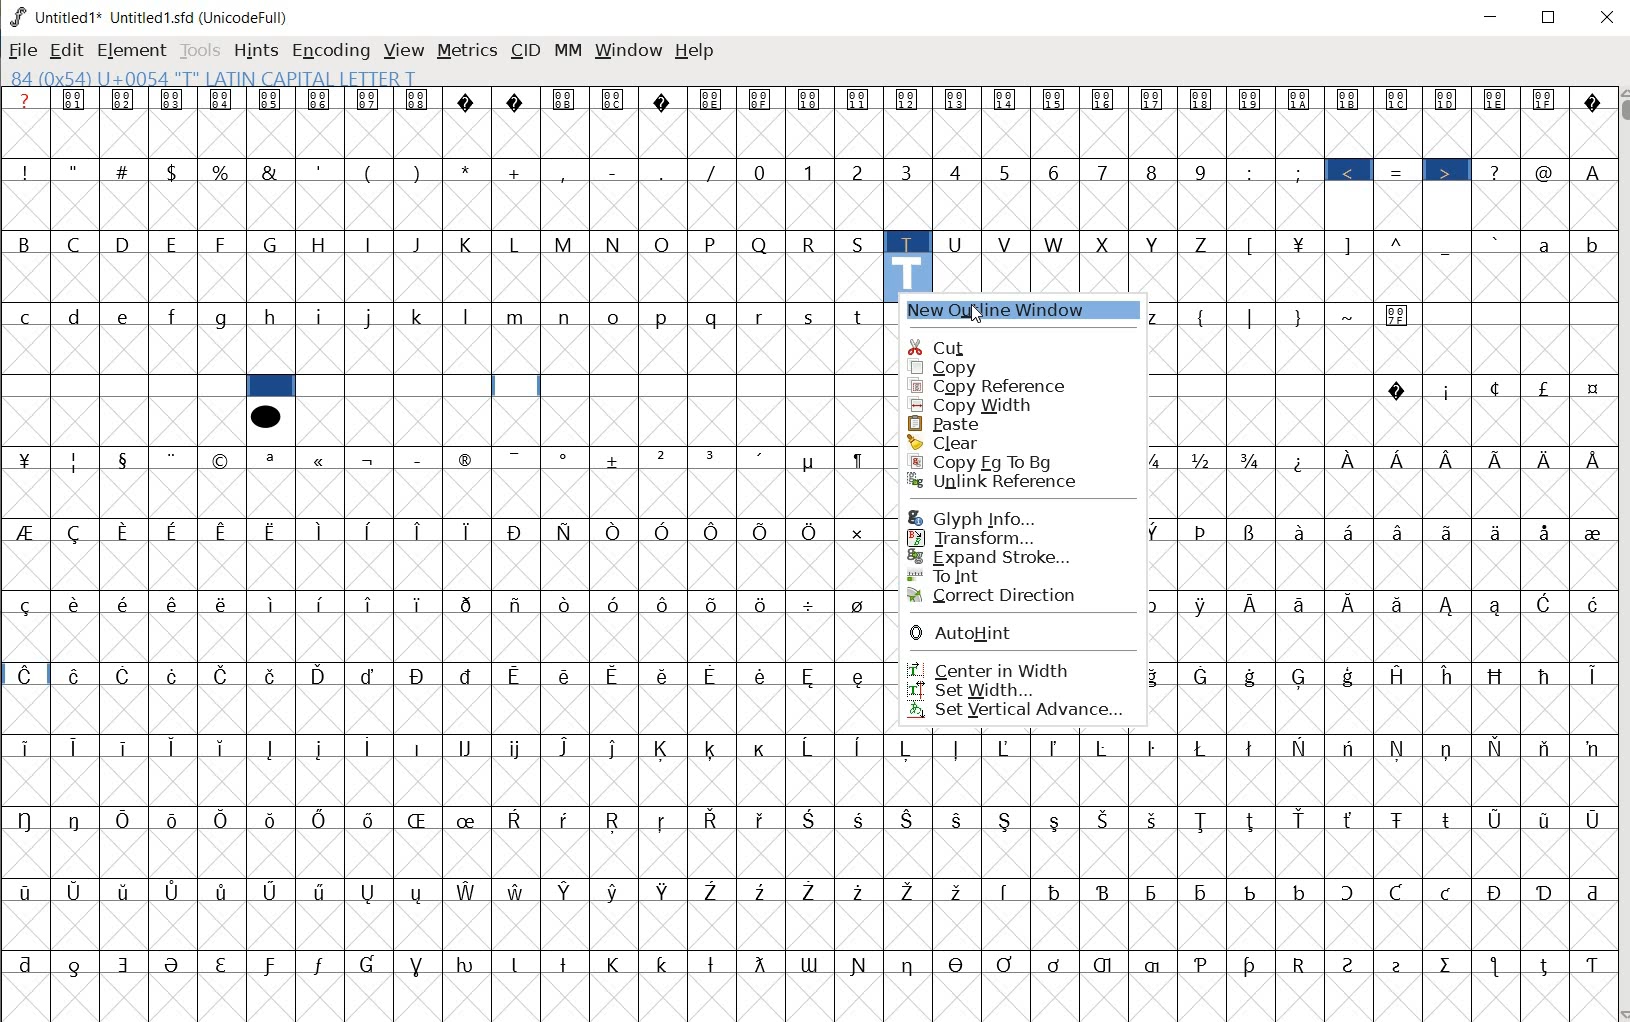 The height and width of the screenshot is (1022, 1630). Describe the element at coordinates (910, 963) in the screenshot. I see `Symbol` at that location.